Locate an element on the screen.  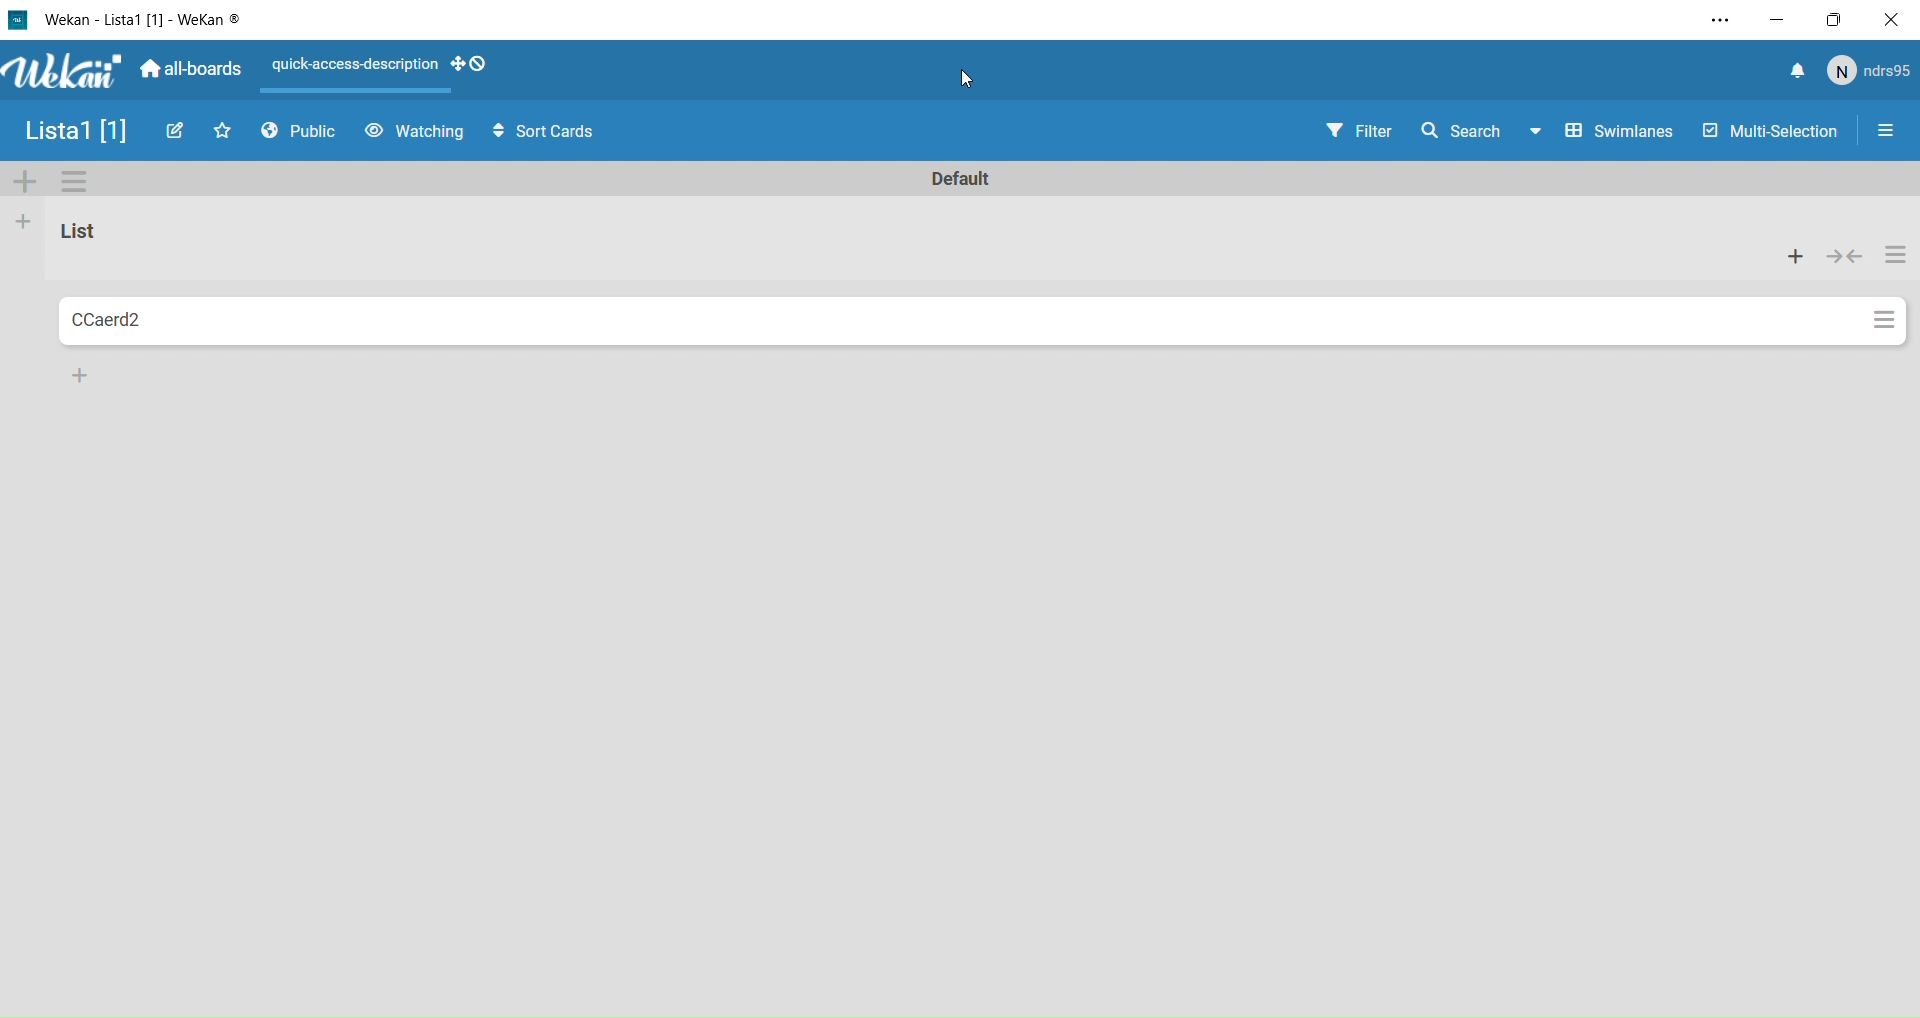
Close is located at coordinates (1890, 22).